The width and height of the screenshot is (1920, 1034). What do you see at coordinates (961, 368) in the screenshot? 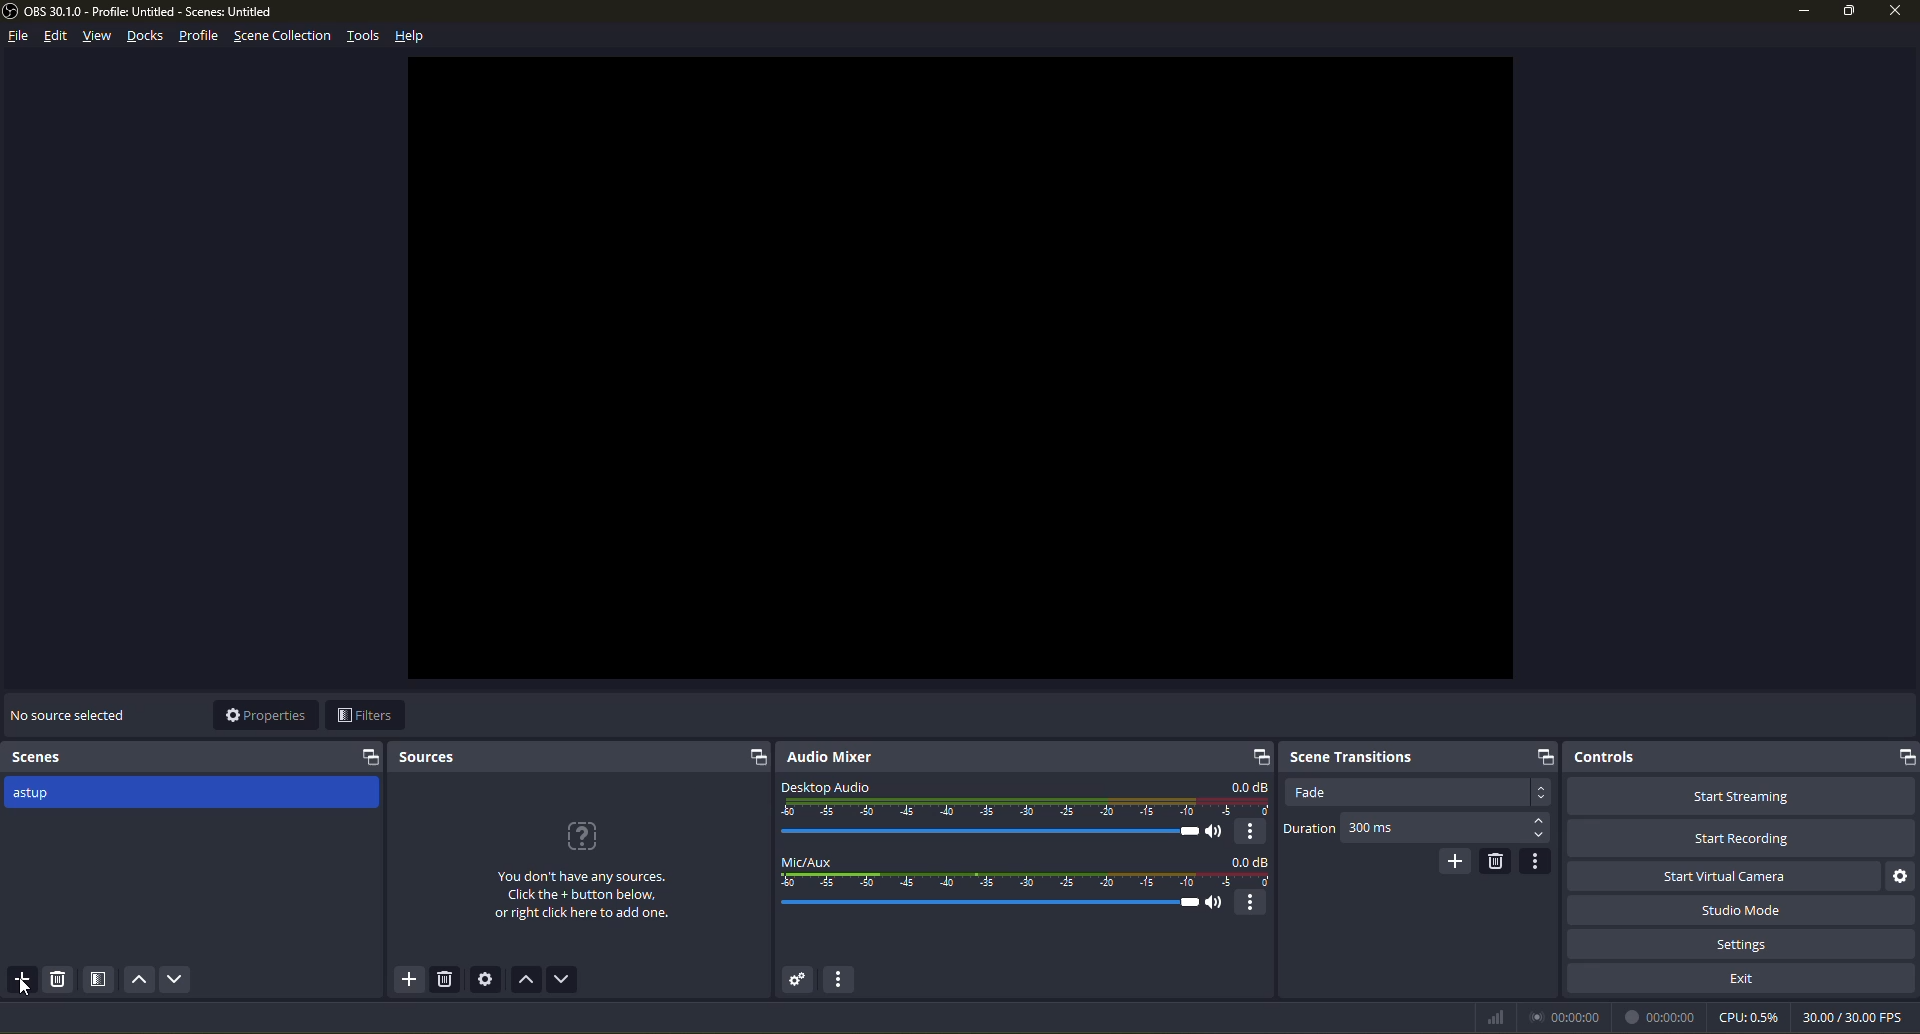
I see `workspace` at bounding box center [961, 368].